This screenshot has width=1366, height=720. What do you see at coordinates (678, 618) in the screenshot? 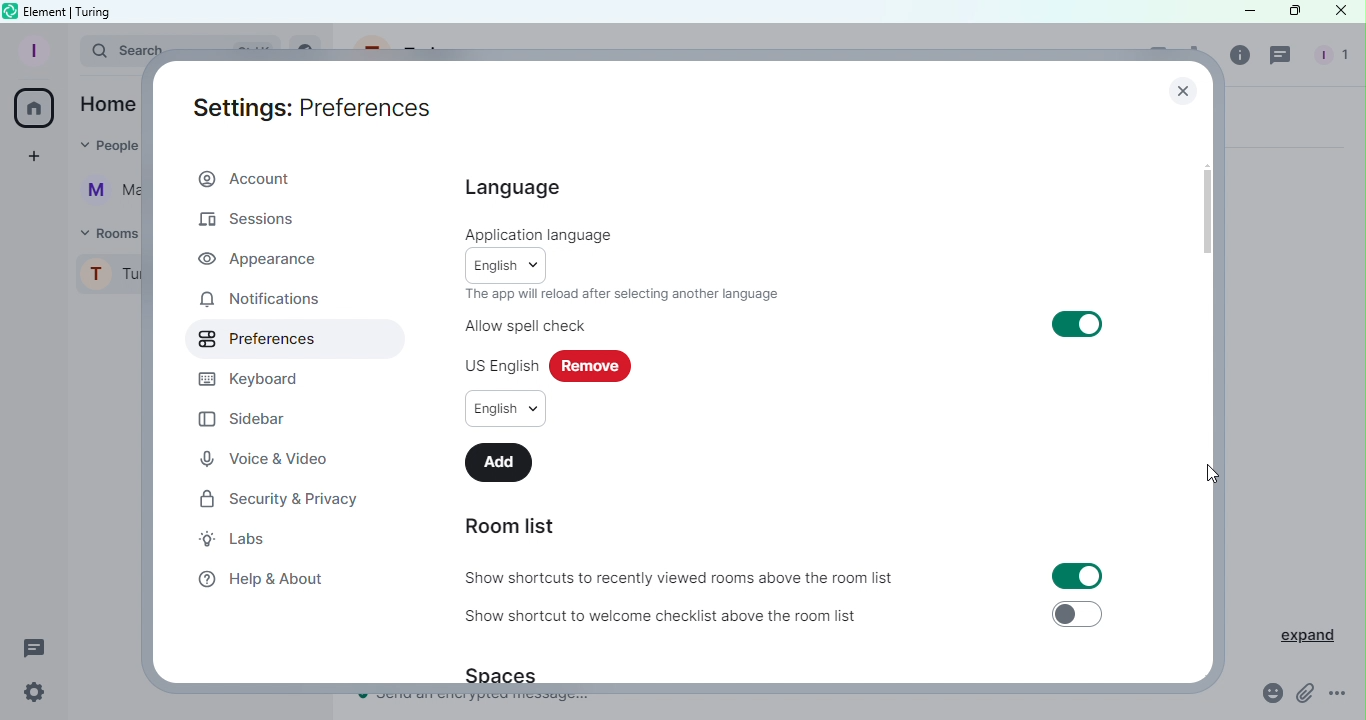
I see `Show shortcut to welcome checklist above the room list` at bounding box center [678, 618].